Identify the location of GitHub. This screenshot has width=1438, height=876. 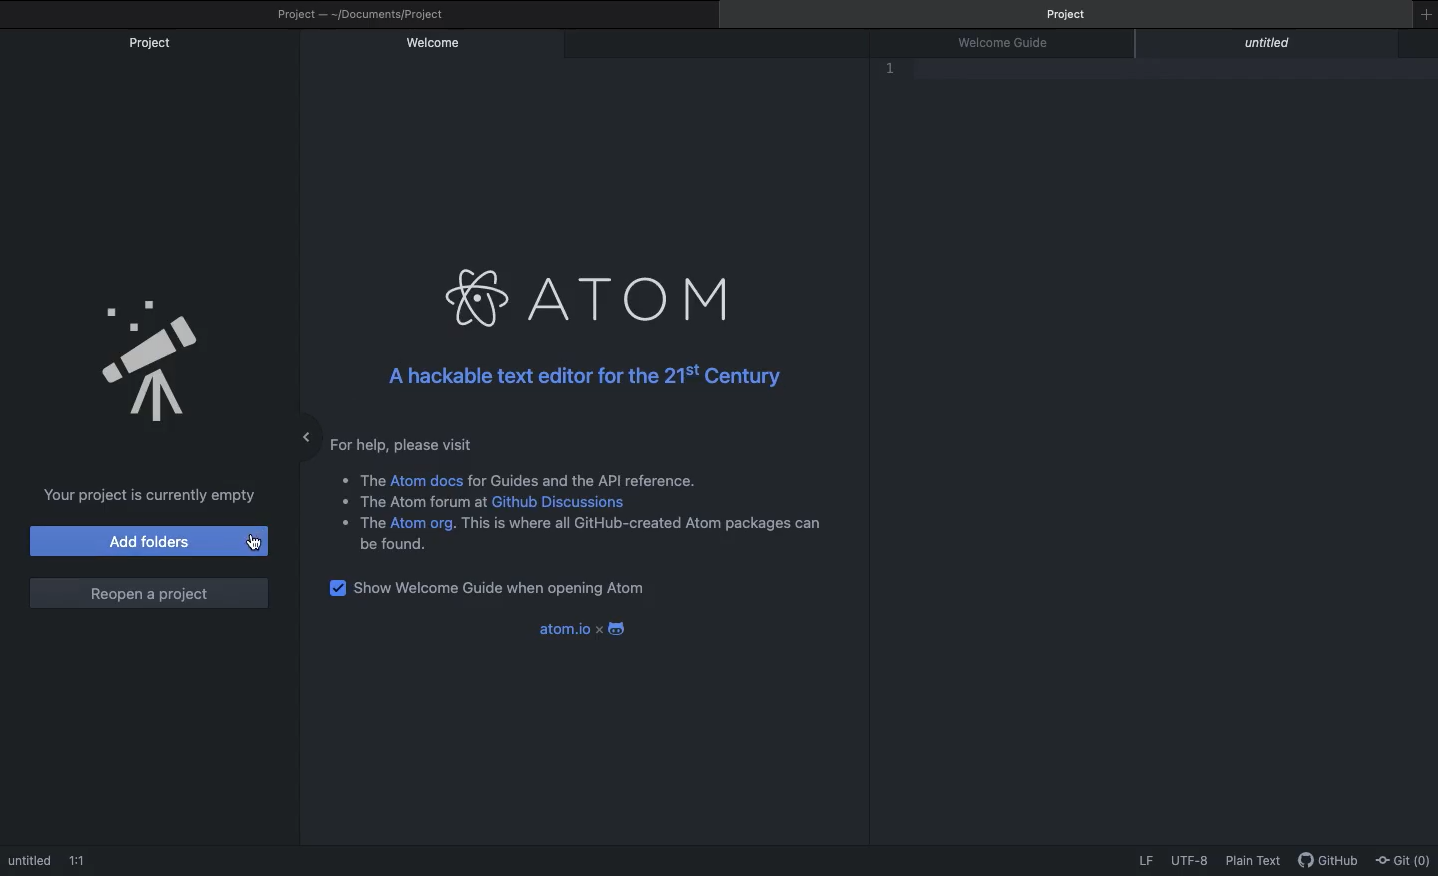
(1329, 863).